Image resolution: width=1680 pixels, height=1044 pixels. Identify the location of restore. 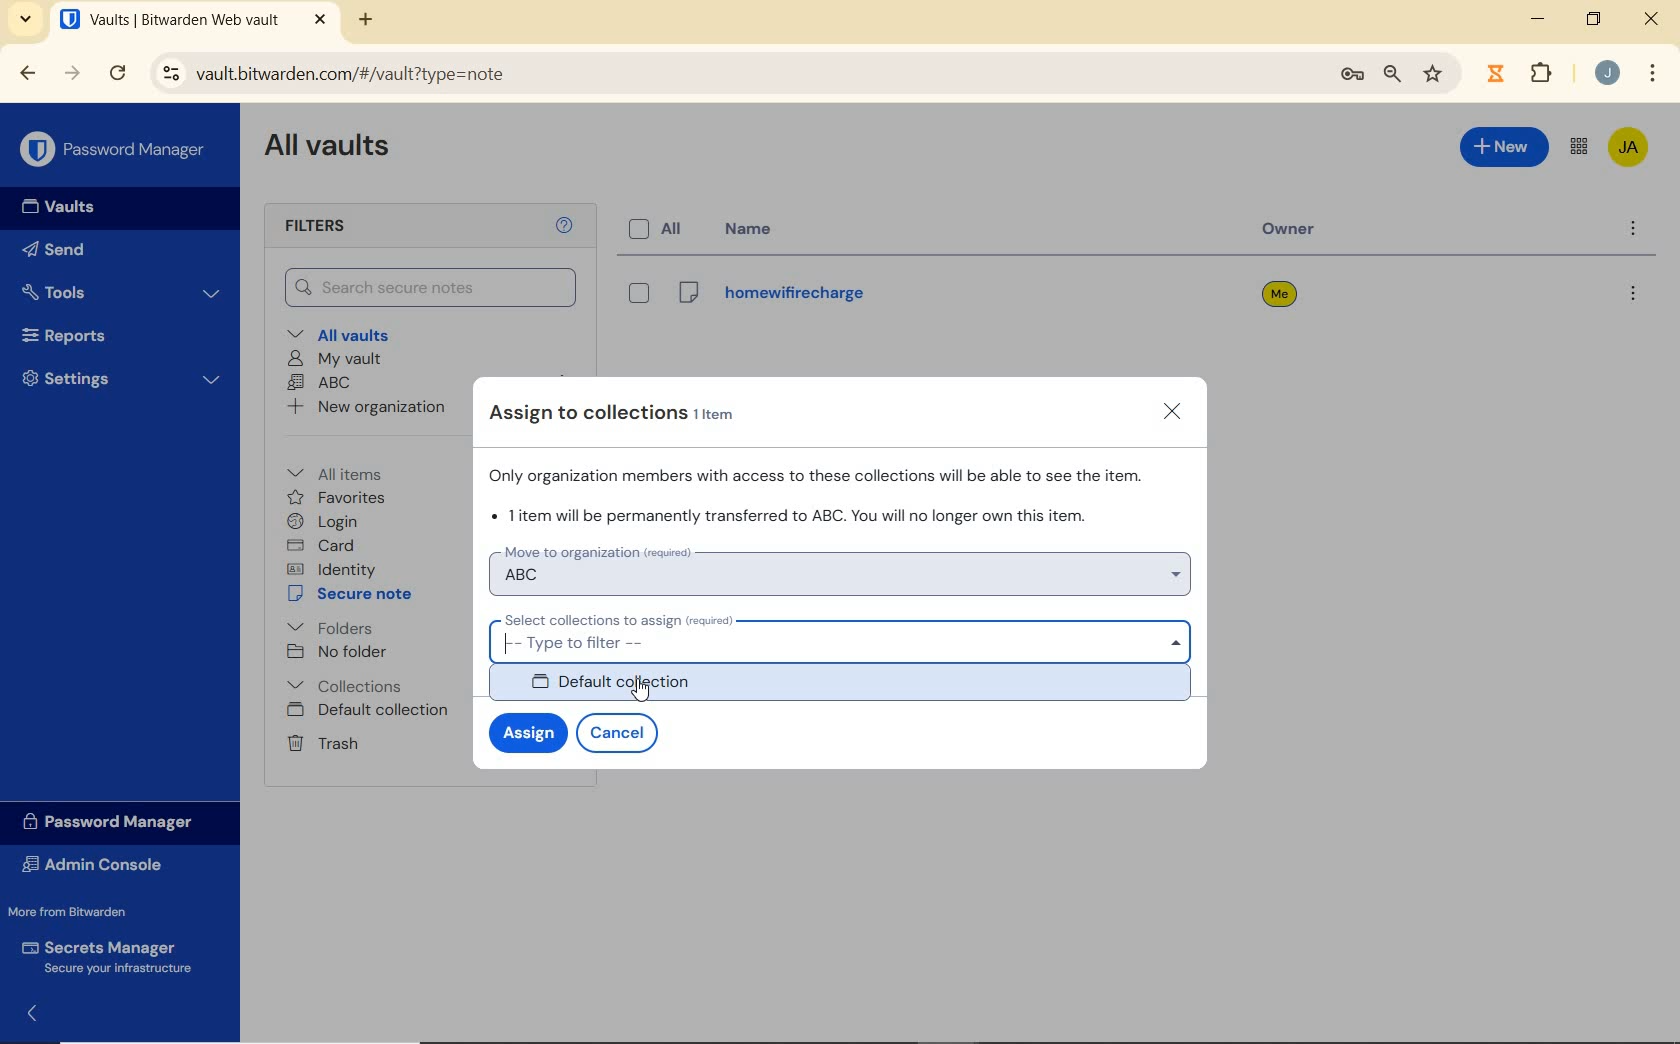
(1594, 19).